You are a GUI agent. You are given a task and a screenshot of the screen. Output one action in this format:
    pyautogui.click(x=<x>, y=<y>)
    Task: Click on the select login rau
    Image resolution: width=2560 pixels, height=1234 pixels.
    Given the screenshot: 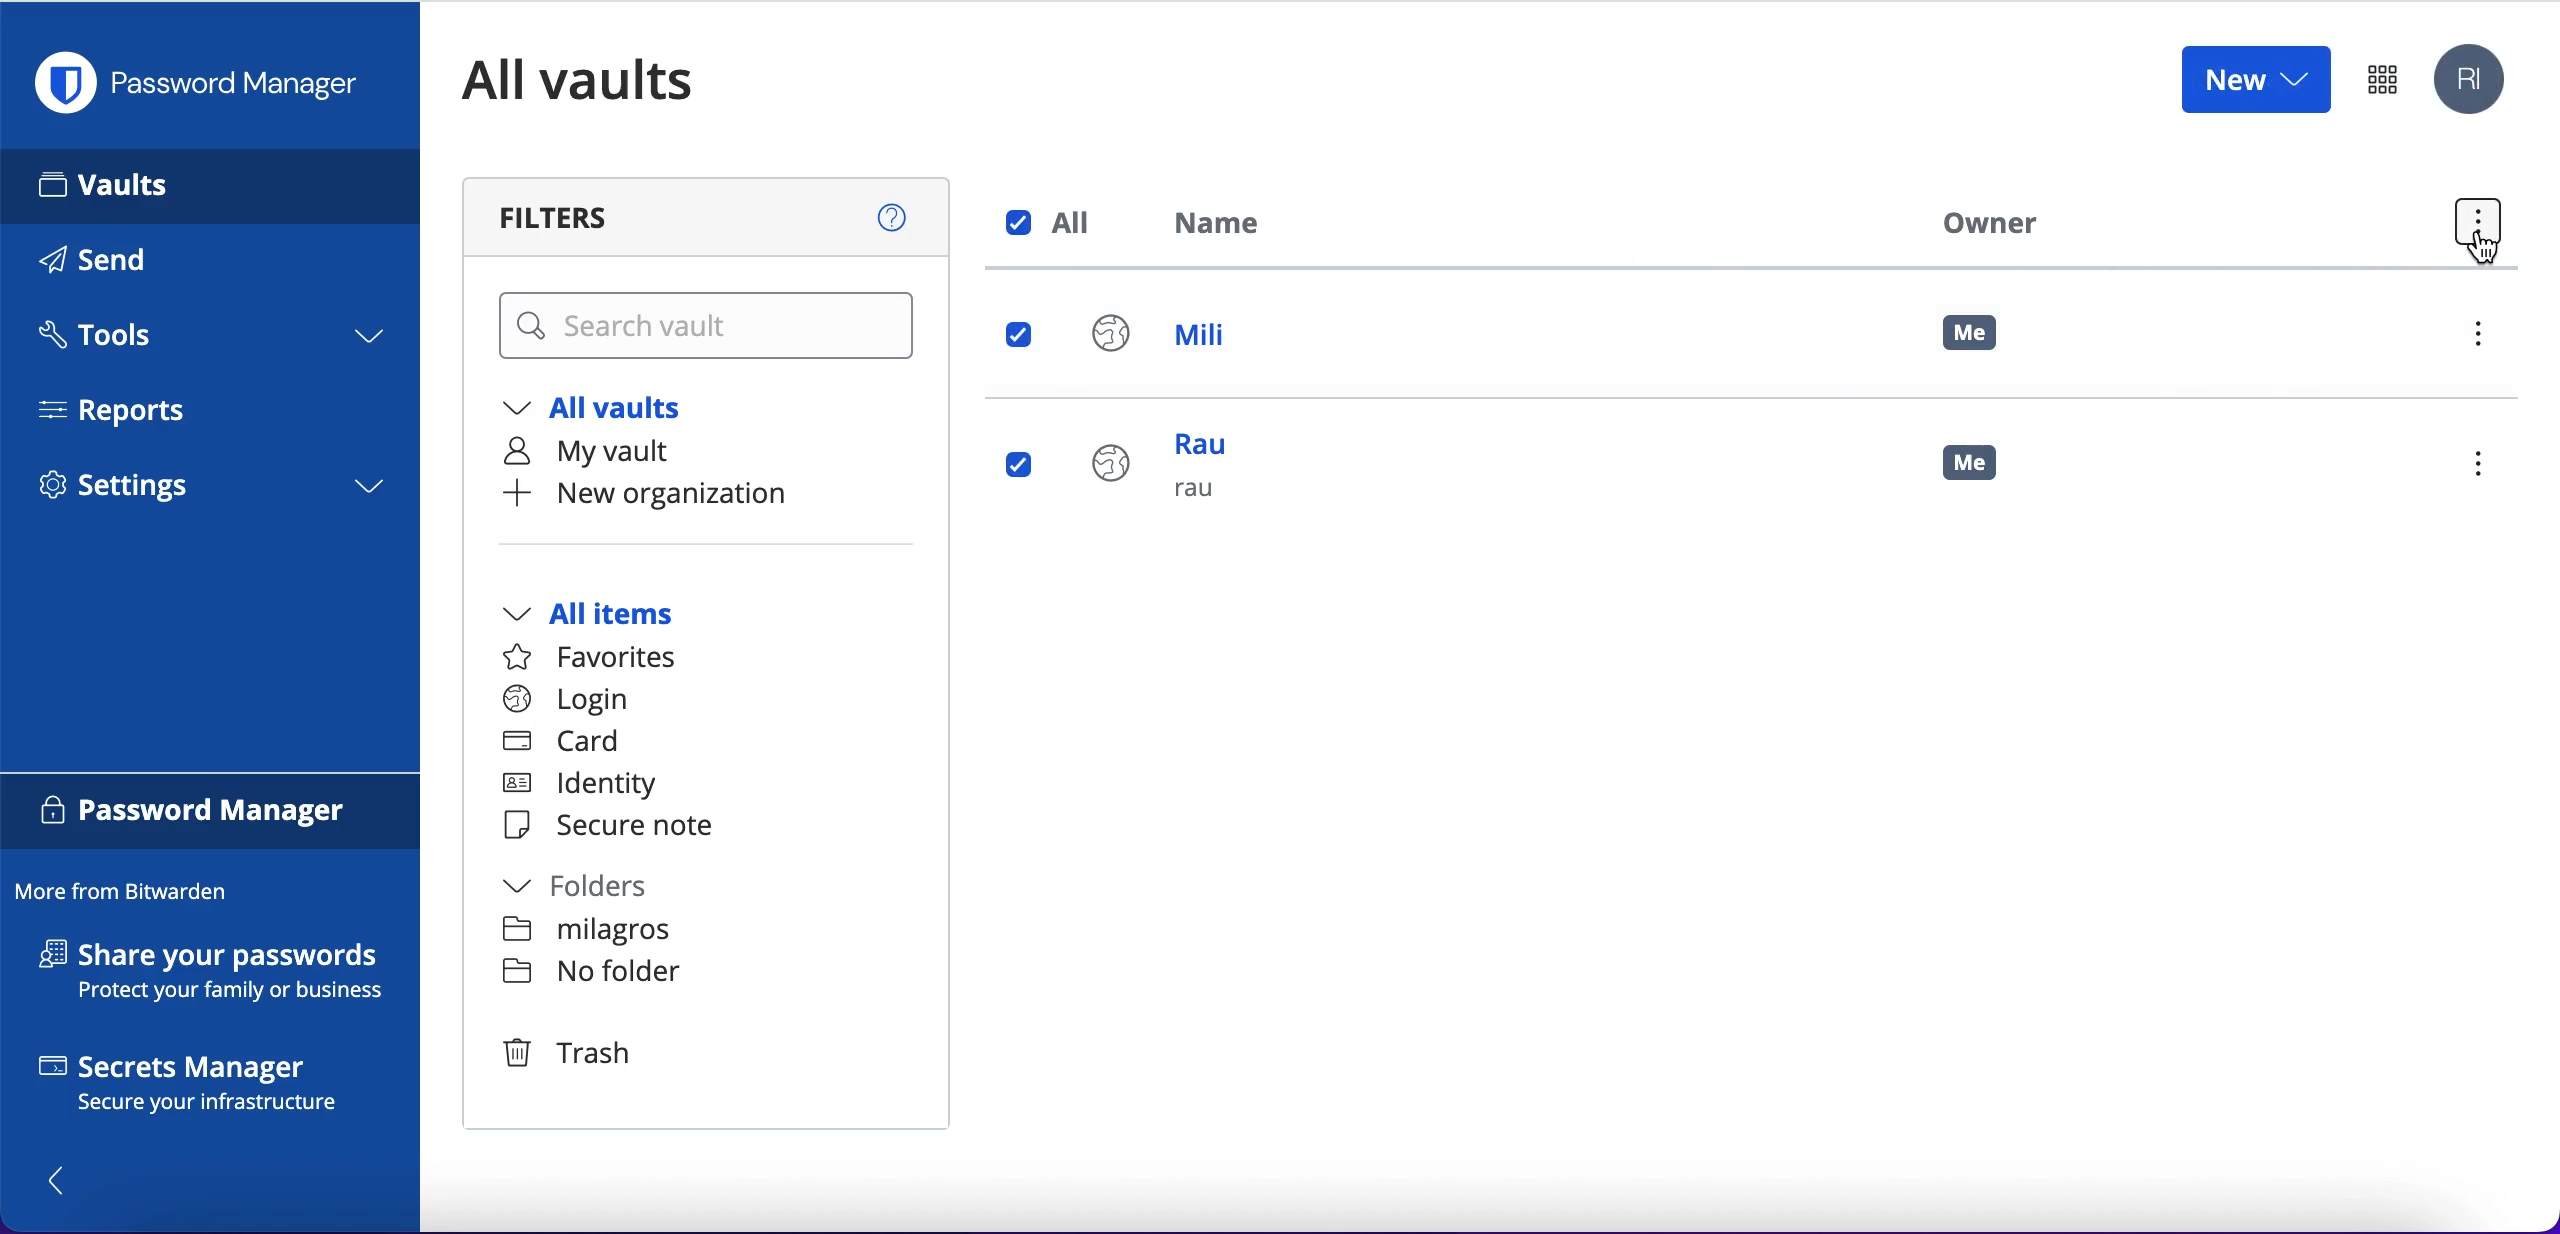 What is the action you would take?
    pyautogui.click(x=1016, y=465)
    